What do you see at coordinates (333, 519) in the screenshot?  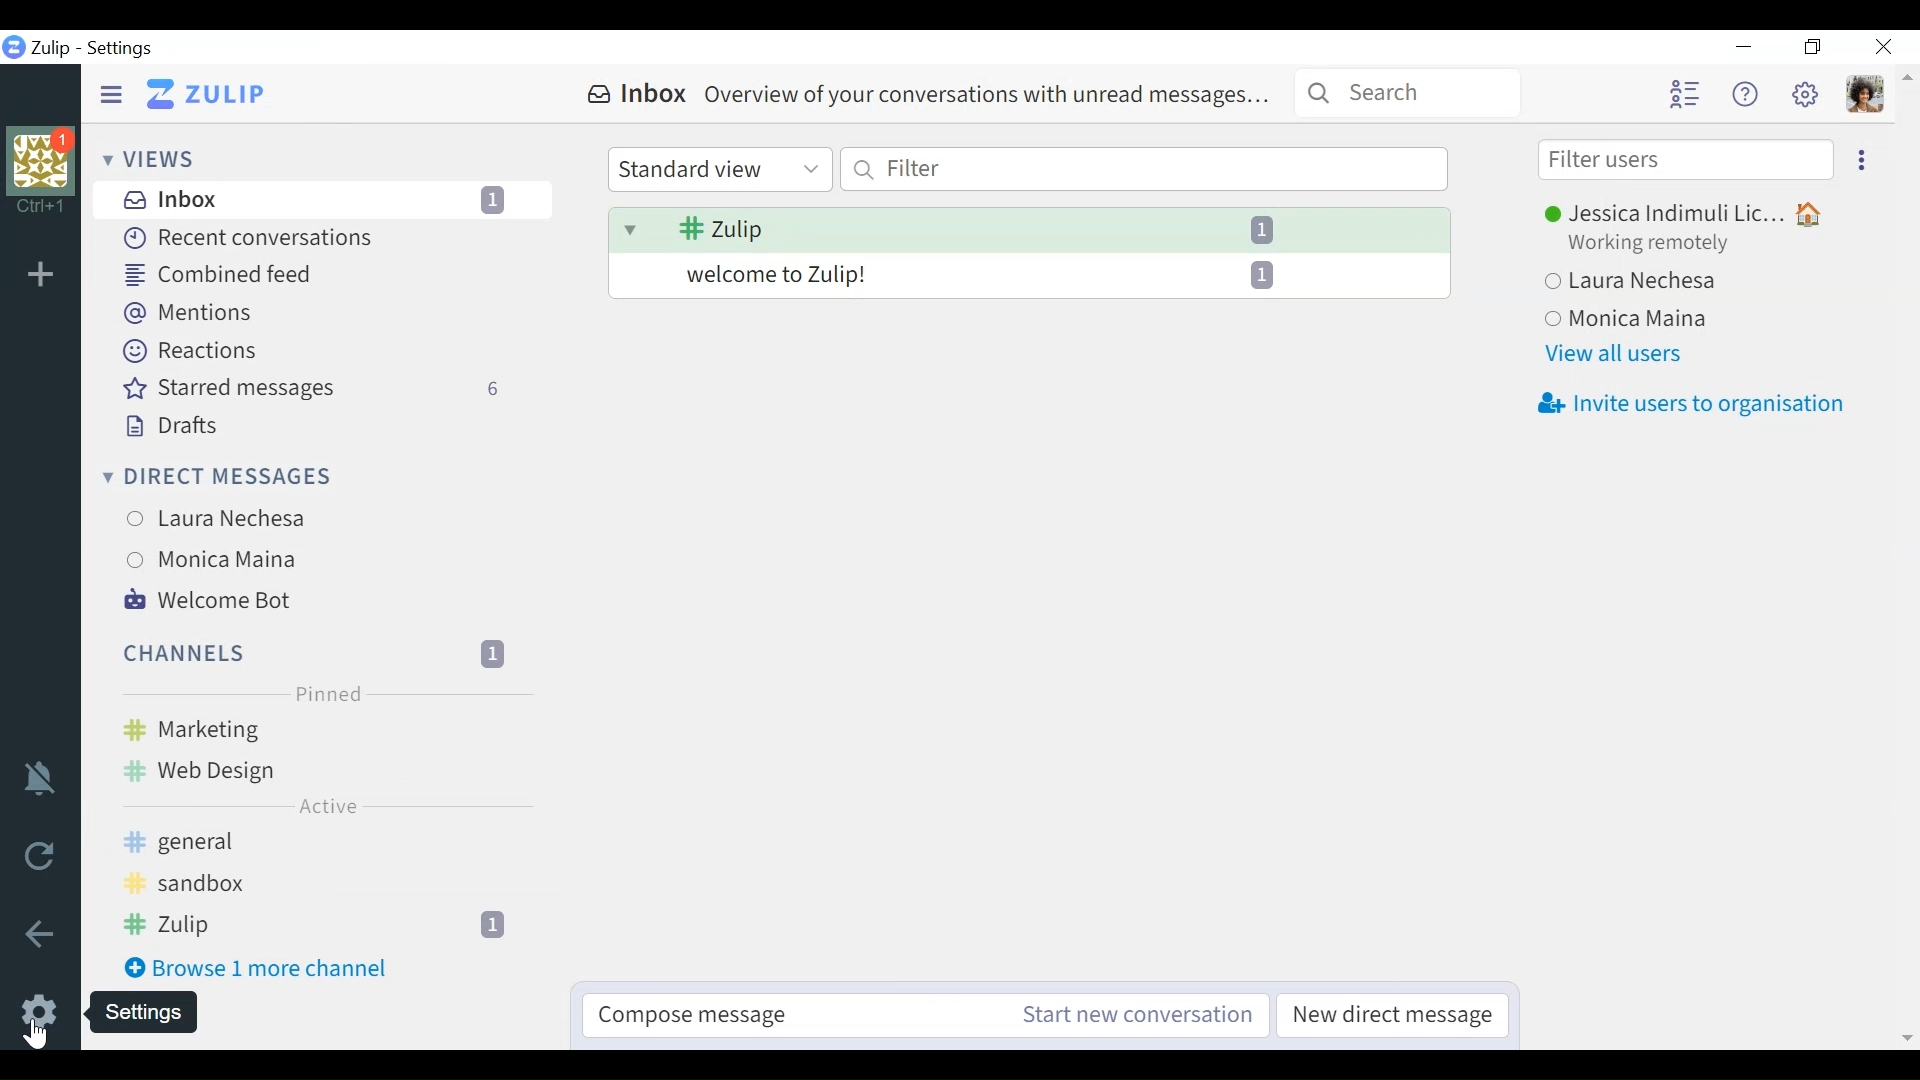 I see `User` at bounding box center [333, 519].